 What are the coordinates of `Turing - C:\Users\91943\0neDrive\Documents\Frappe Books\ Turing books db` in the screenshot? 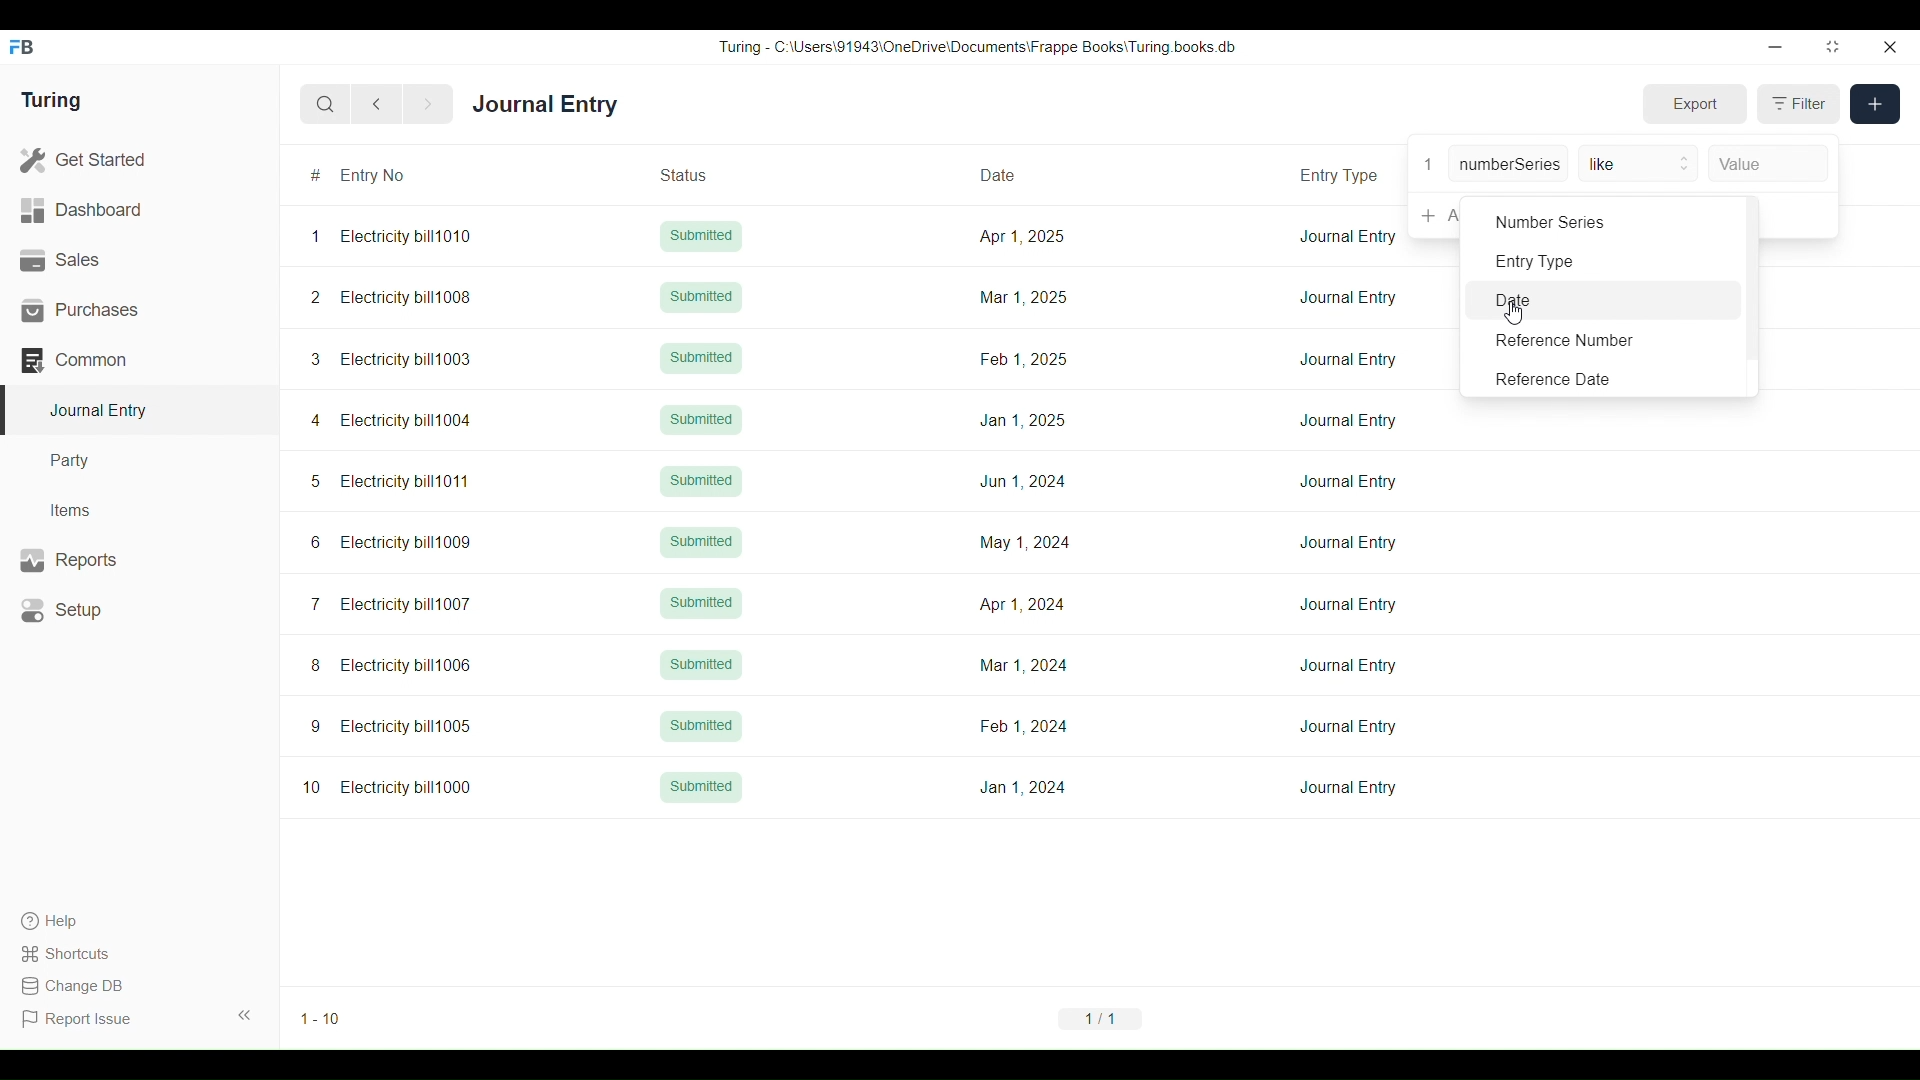 It's located at (976, 47).